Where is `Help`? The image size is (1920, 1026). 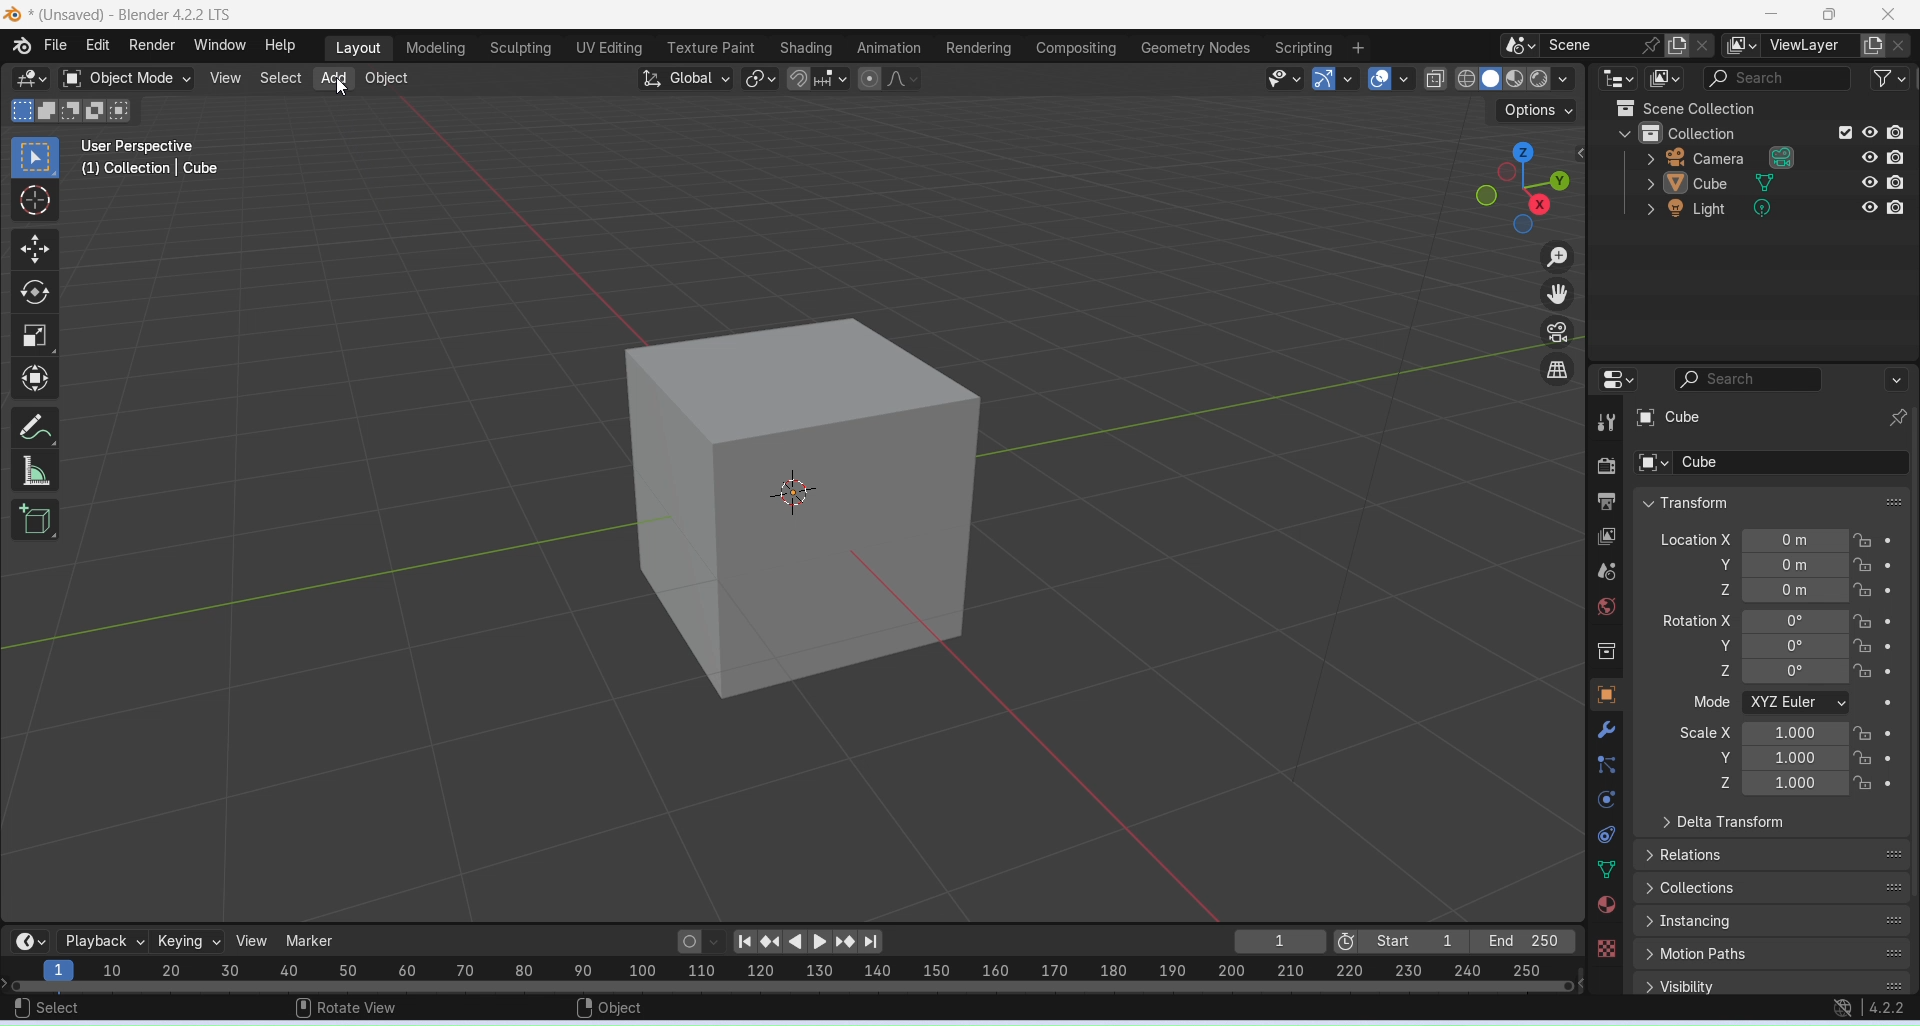 Help is located at coordinates (280, 46).